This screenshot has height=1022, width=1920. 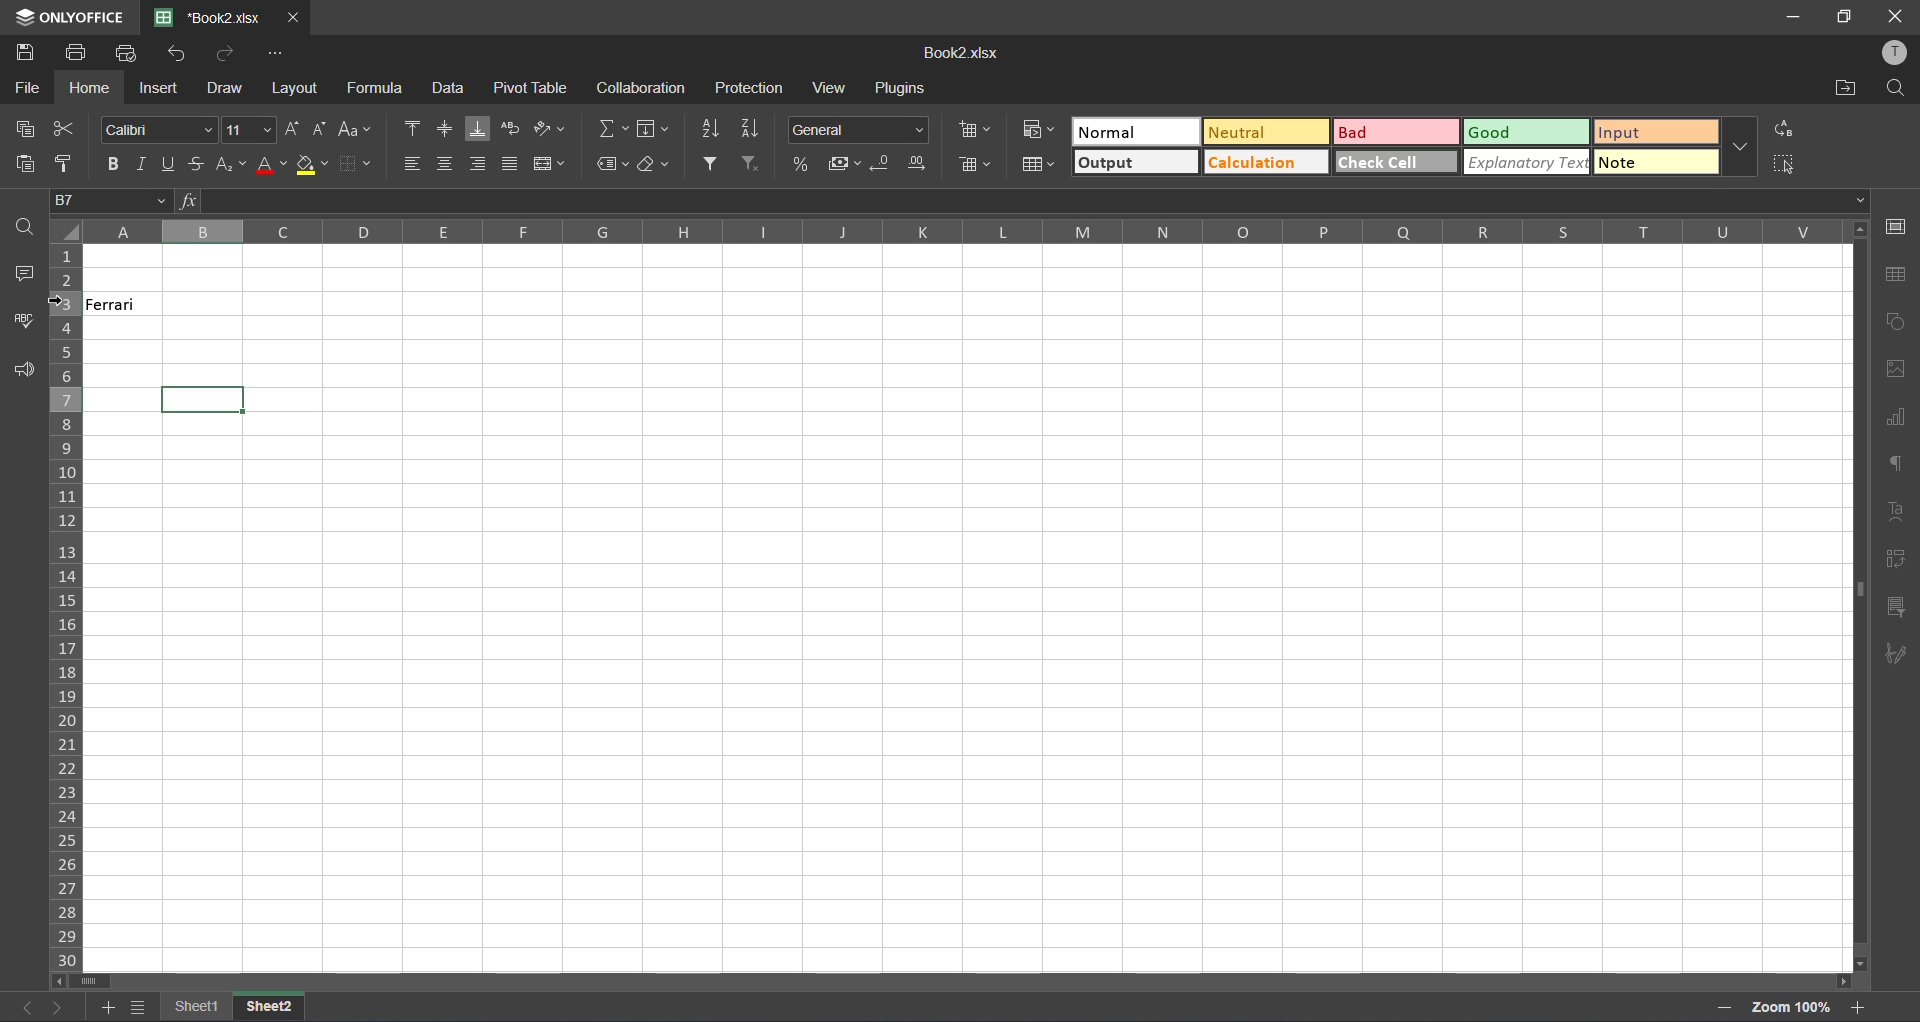 I want to click on Ferrari, so click(x=142, y=303).